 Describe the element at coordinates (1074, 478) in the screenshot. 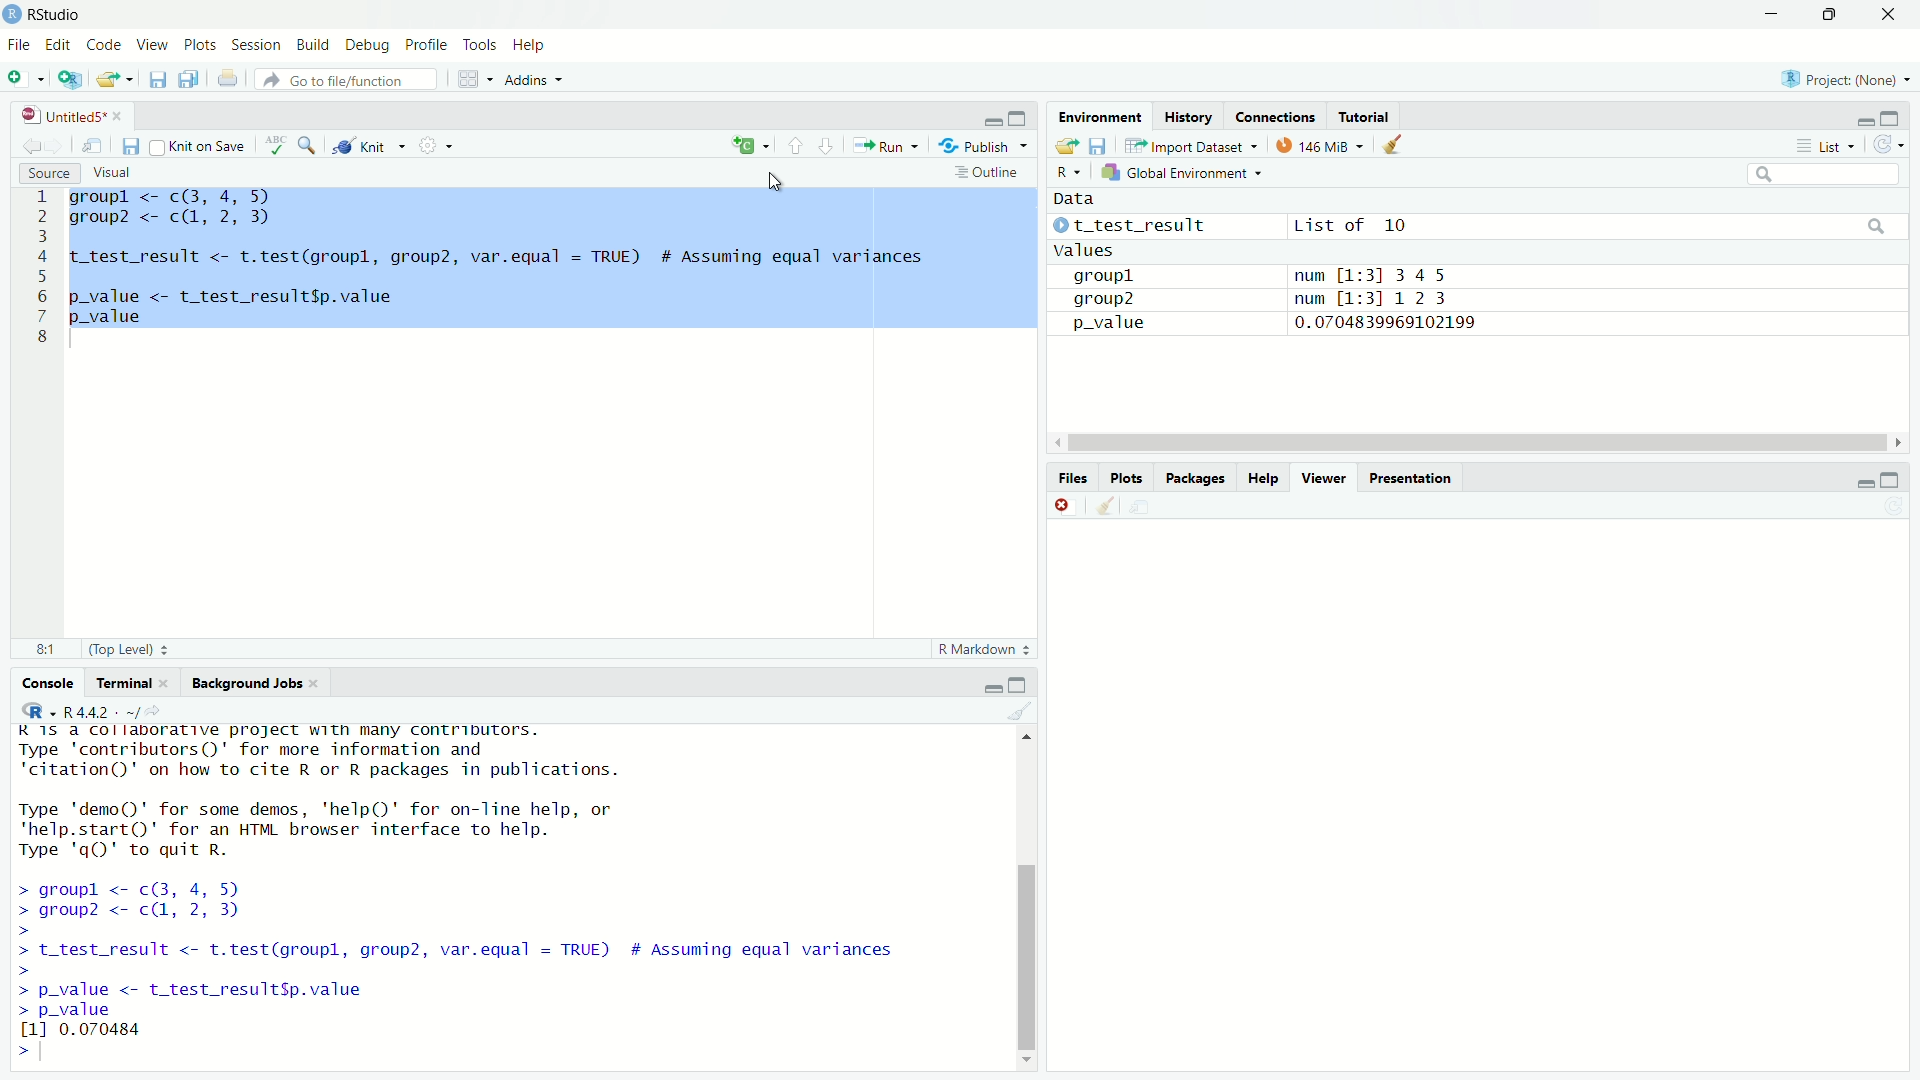

I see `Files` at that location.